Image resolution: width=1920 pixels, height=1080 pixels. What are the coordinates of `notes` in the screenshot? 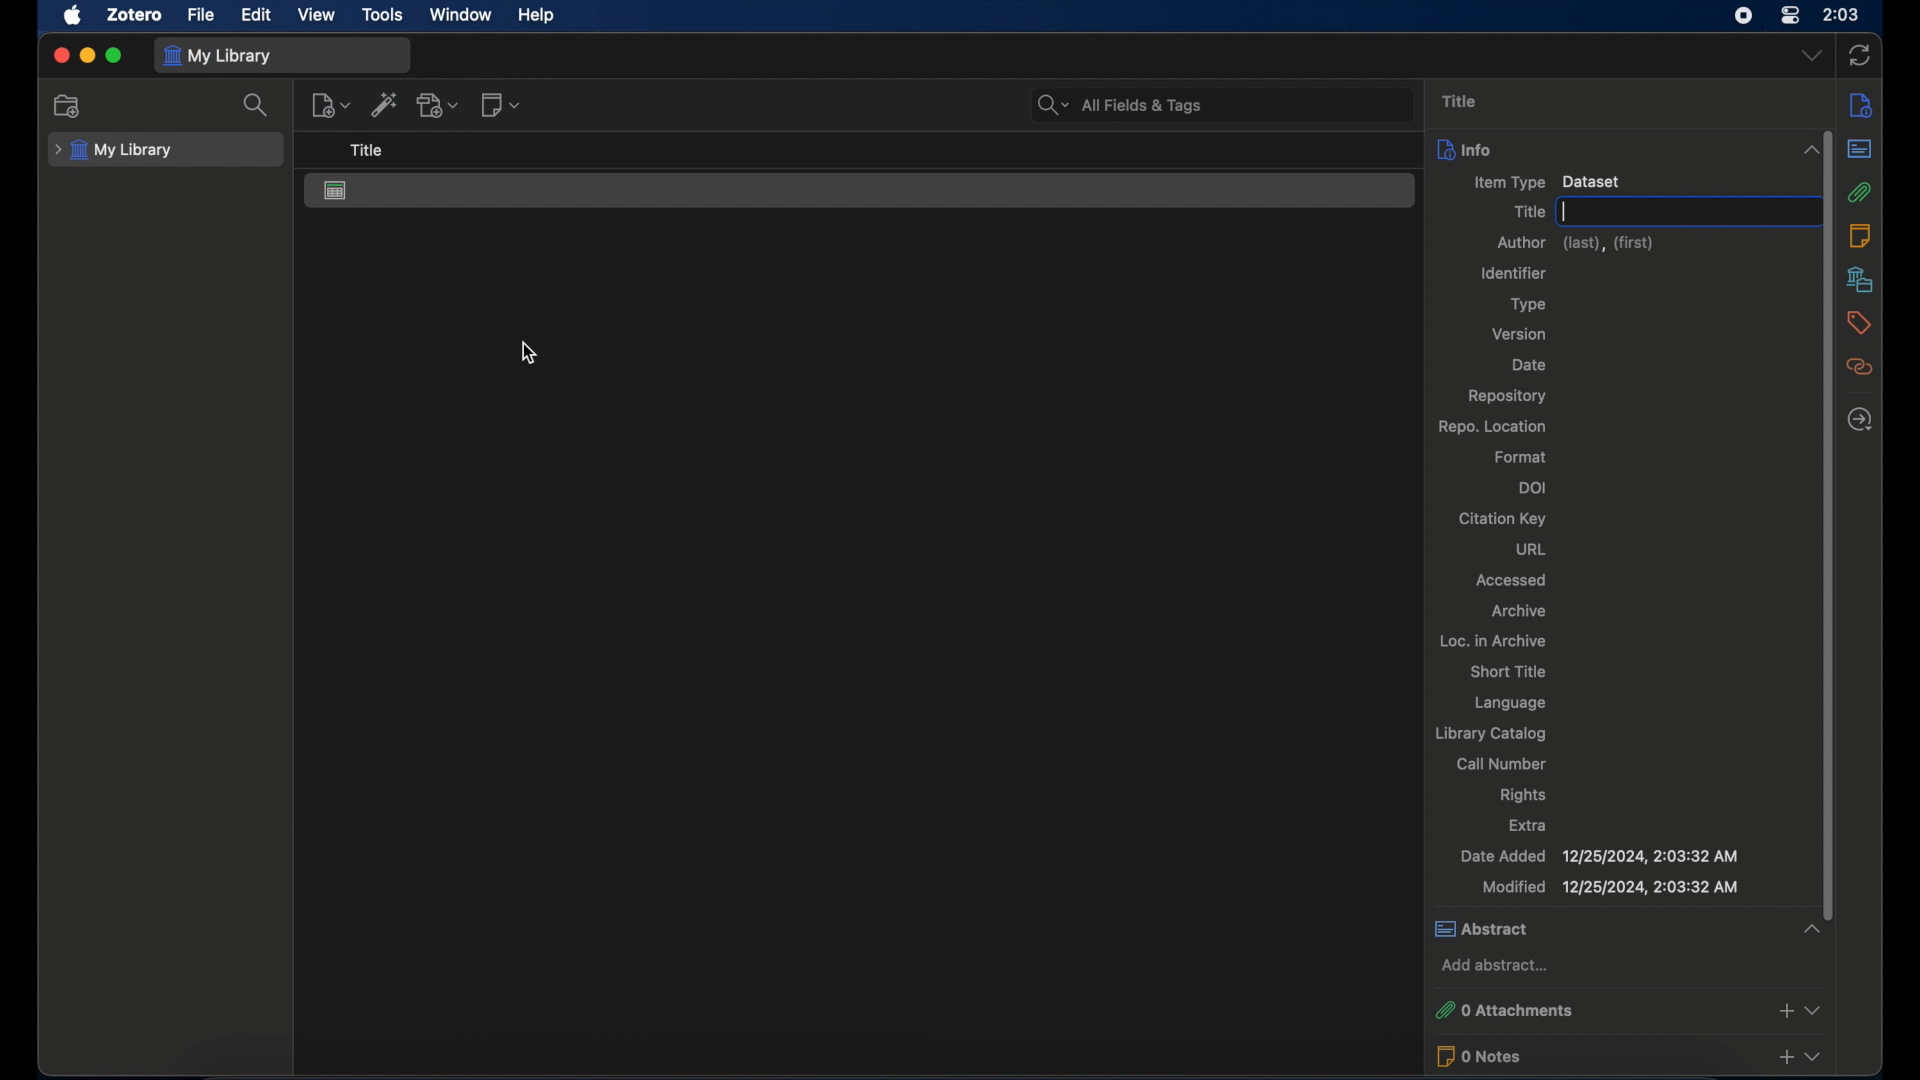 It's located at (1859, 235).